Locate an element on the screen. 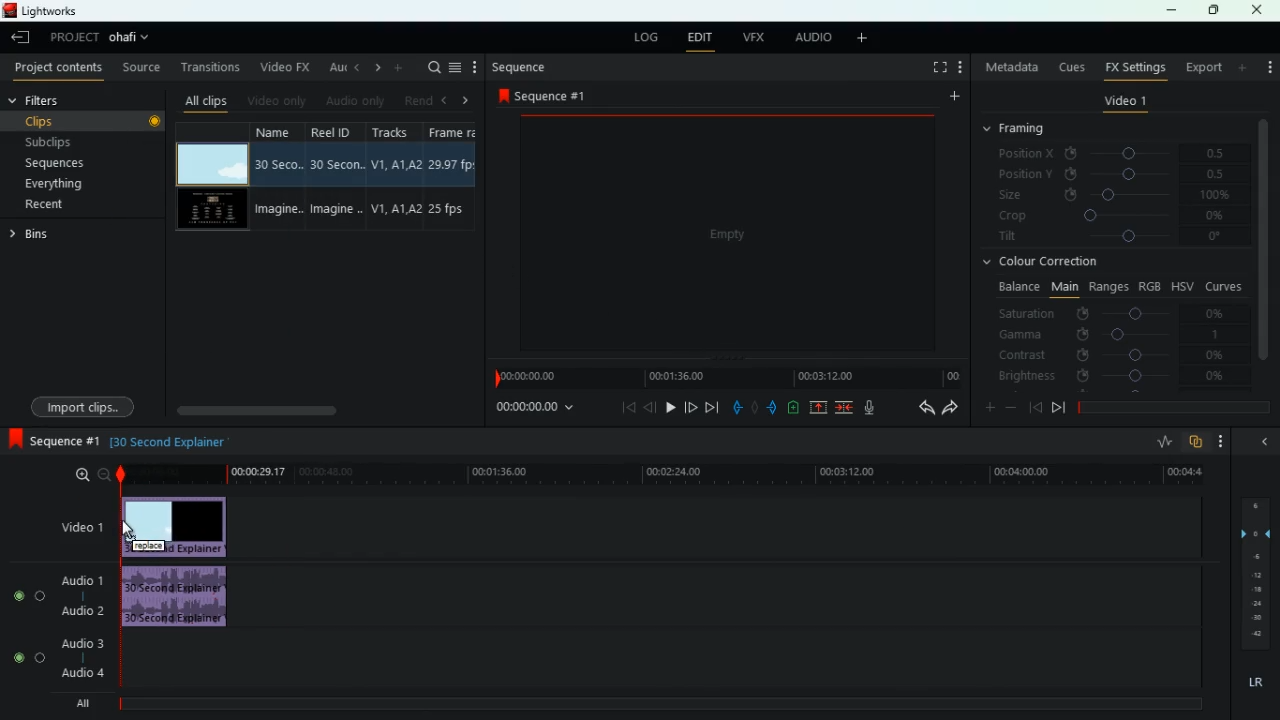  crop is located at coordinates (1114, 217).